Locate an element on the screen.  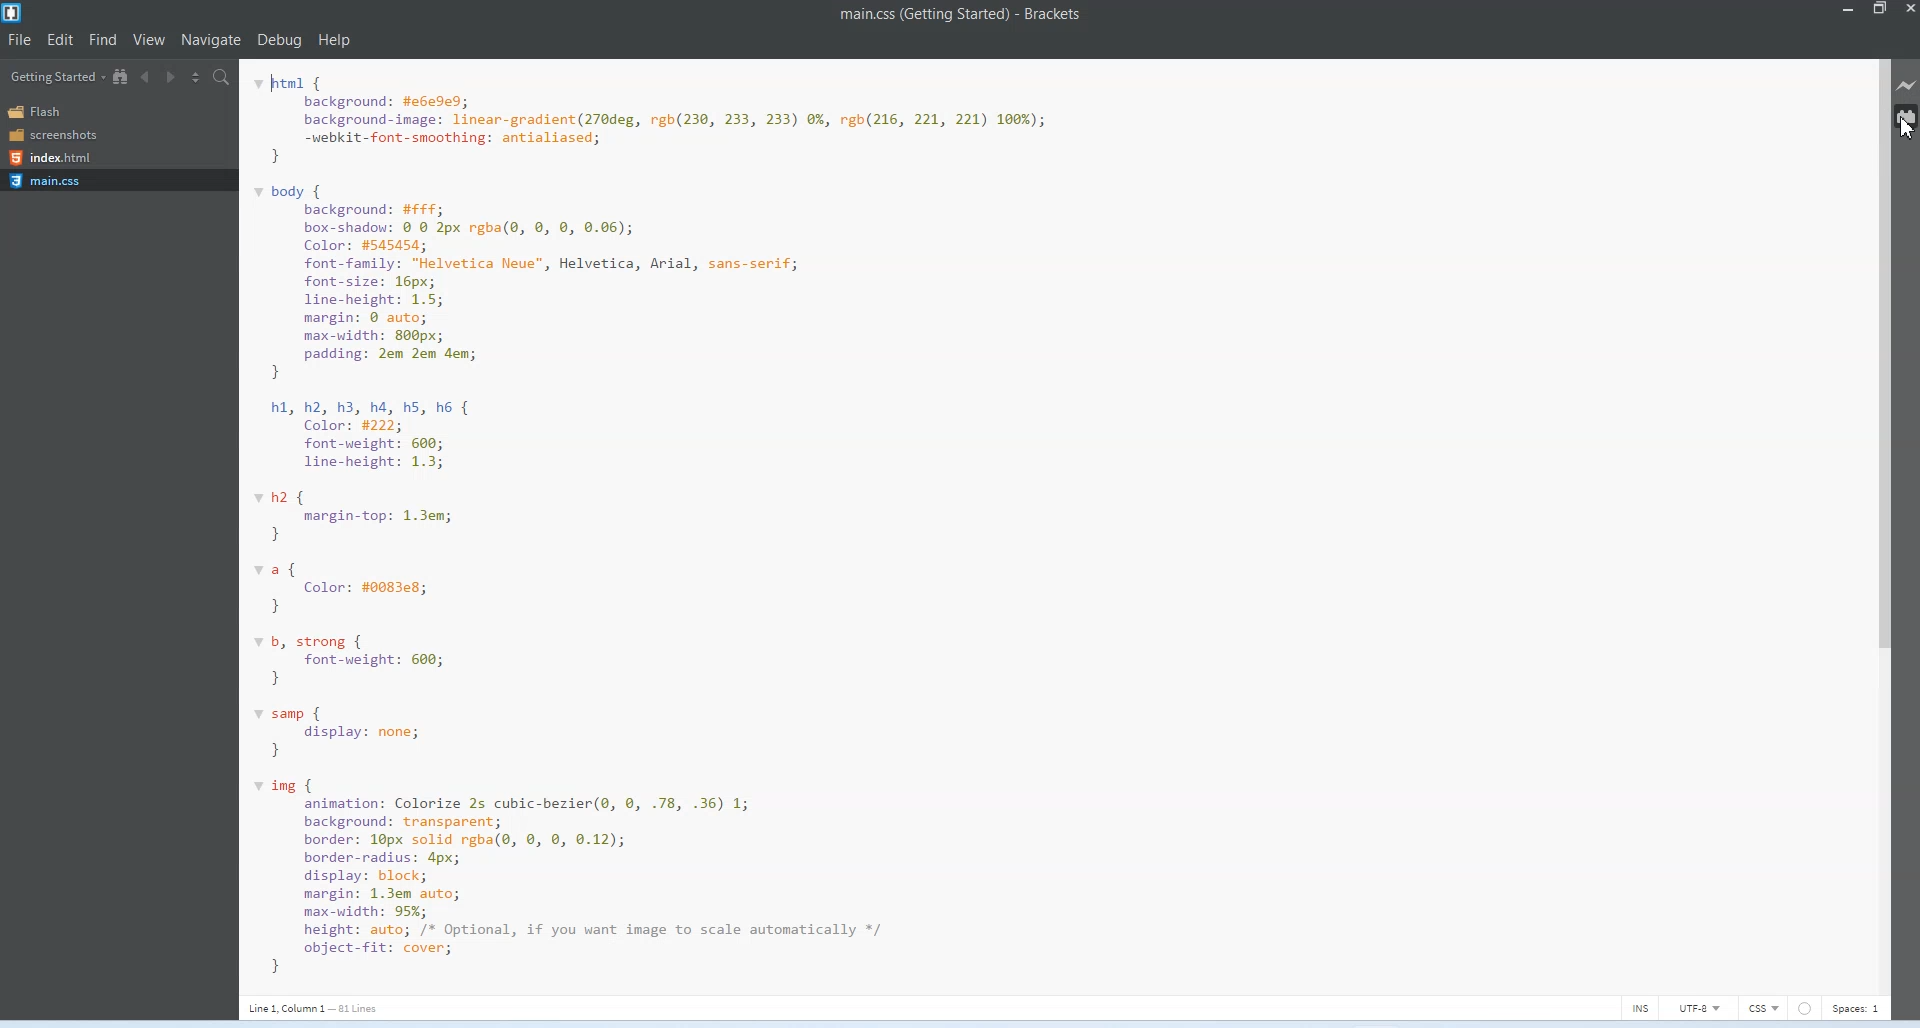
View is located at coordinates (151, 39).